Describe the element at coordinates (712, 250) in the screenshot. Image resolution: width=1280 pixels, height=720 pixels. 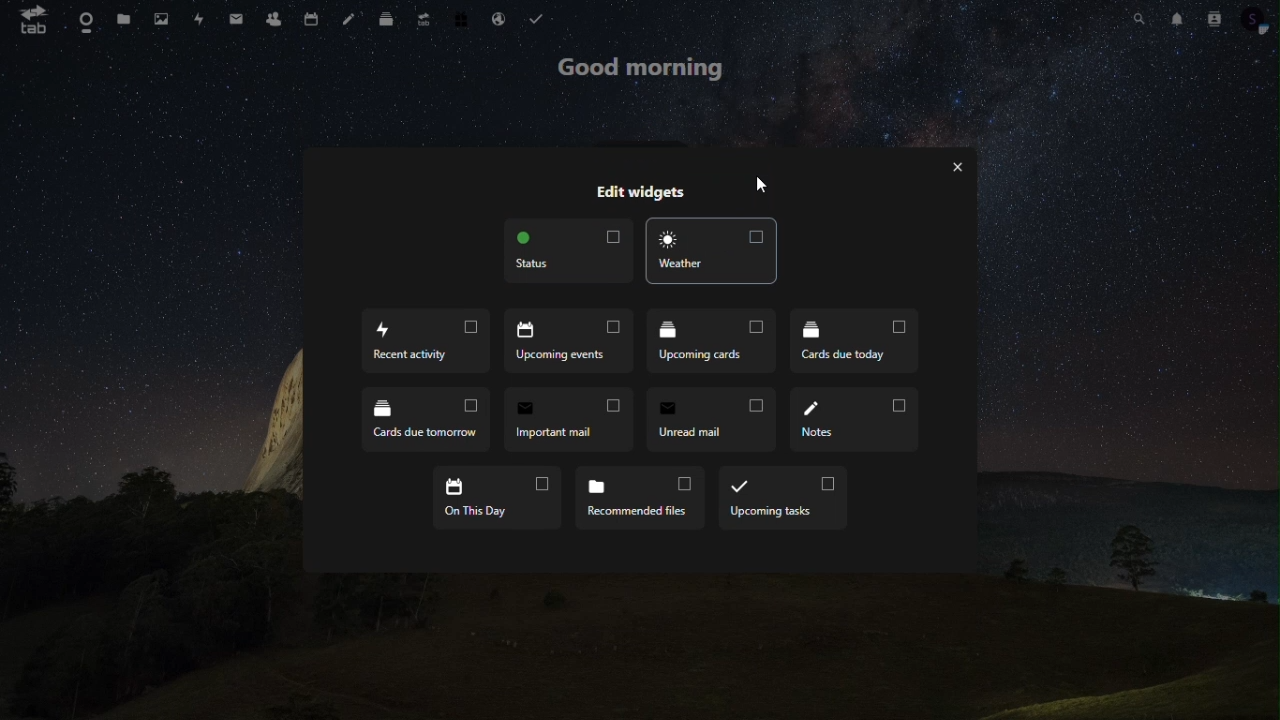
I see `weather disabled` at that location.